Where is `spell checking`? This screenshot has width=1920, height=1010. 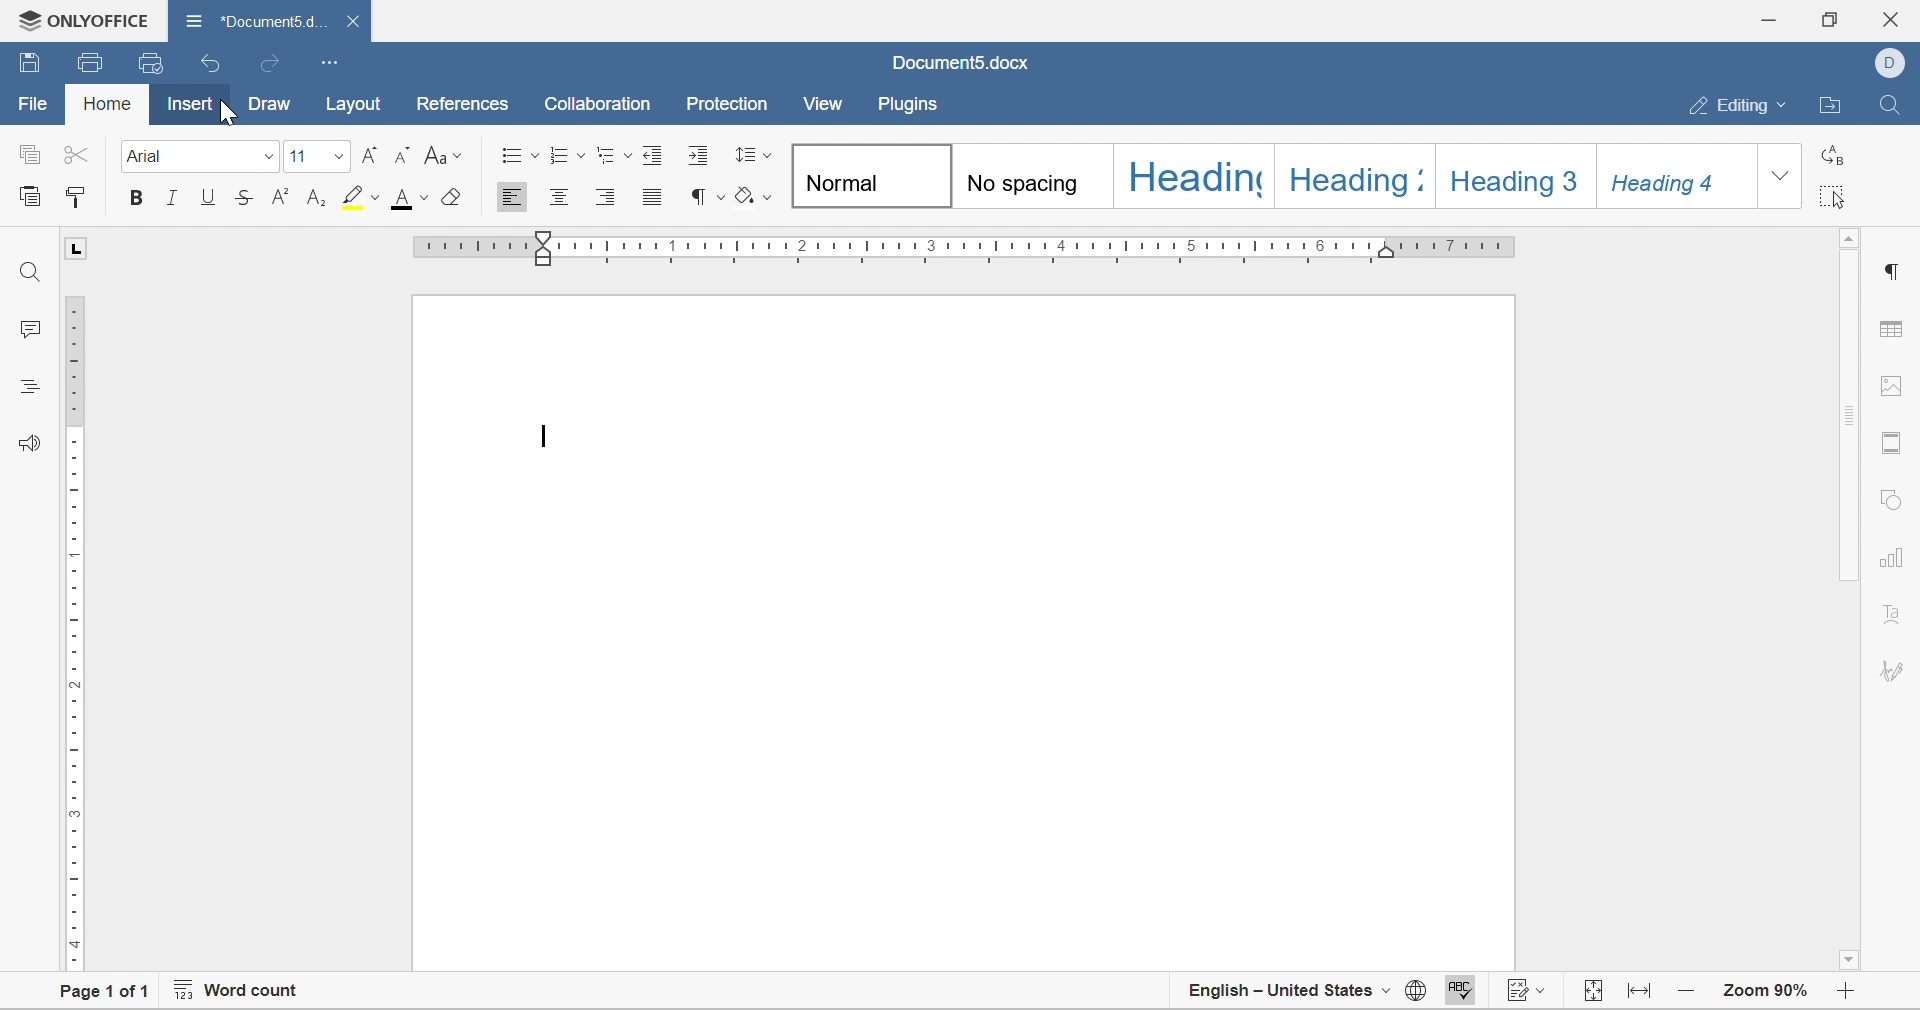
spell checking is located at coordinates (1458, 991).